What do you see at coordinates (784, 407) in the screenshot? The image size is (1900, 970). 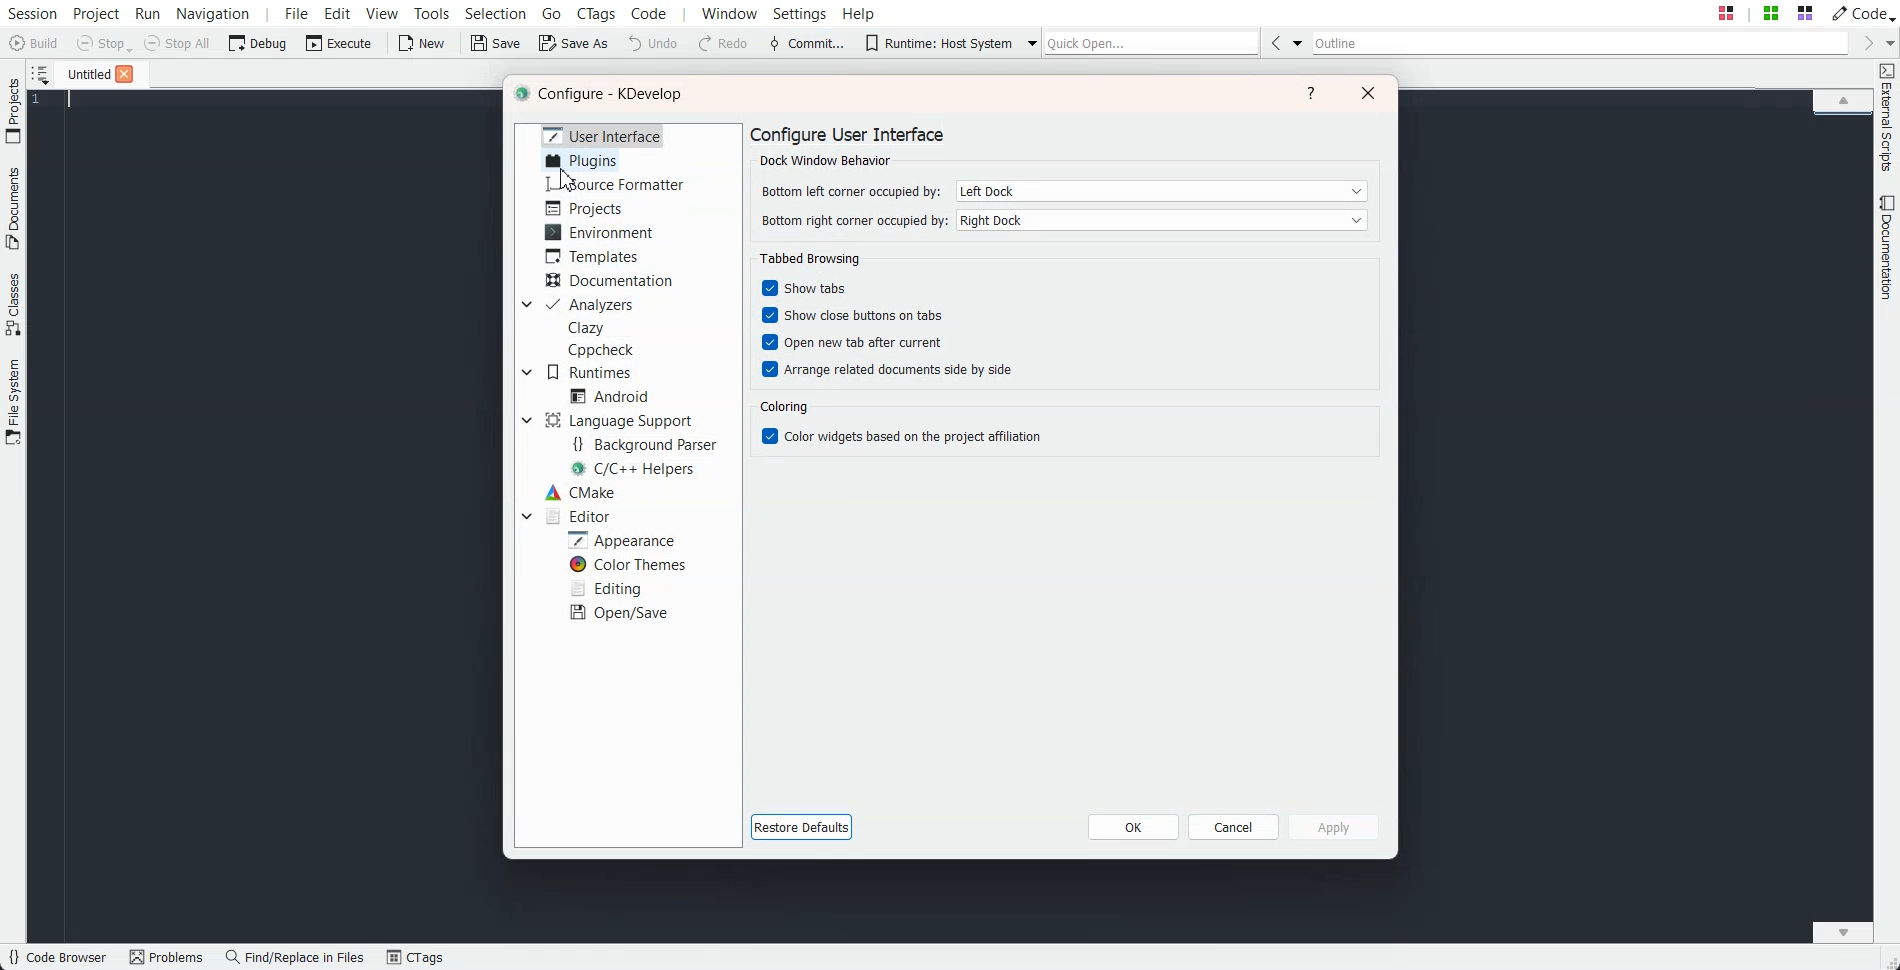 I see `Text` at bounding box center [784, 407].